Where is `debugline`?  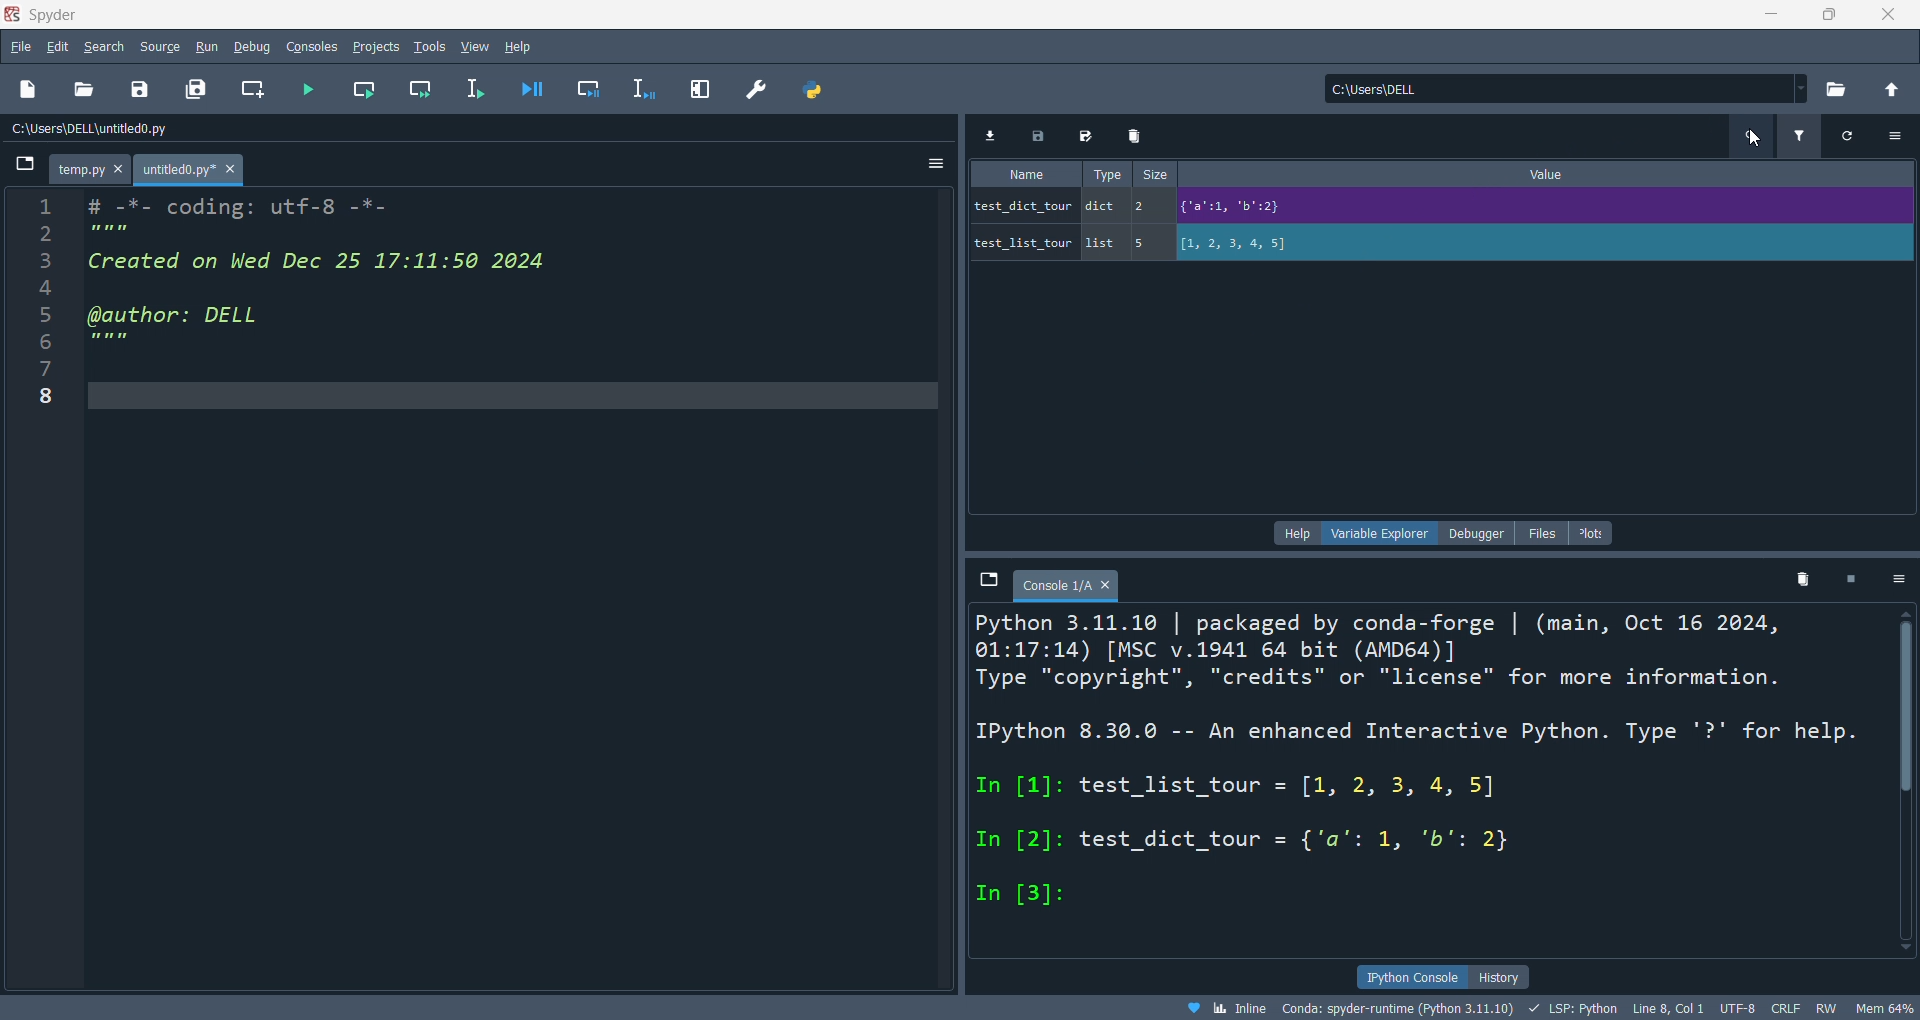 debugline is located at coordinates (636, 87).